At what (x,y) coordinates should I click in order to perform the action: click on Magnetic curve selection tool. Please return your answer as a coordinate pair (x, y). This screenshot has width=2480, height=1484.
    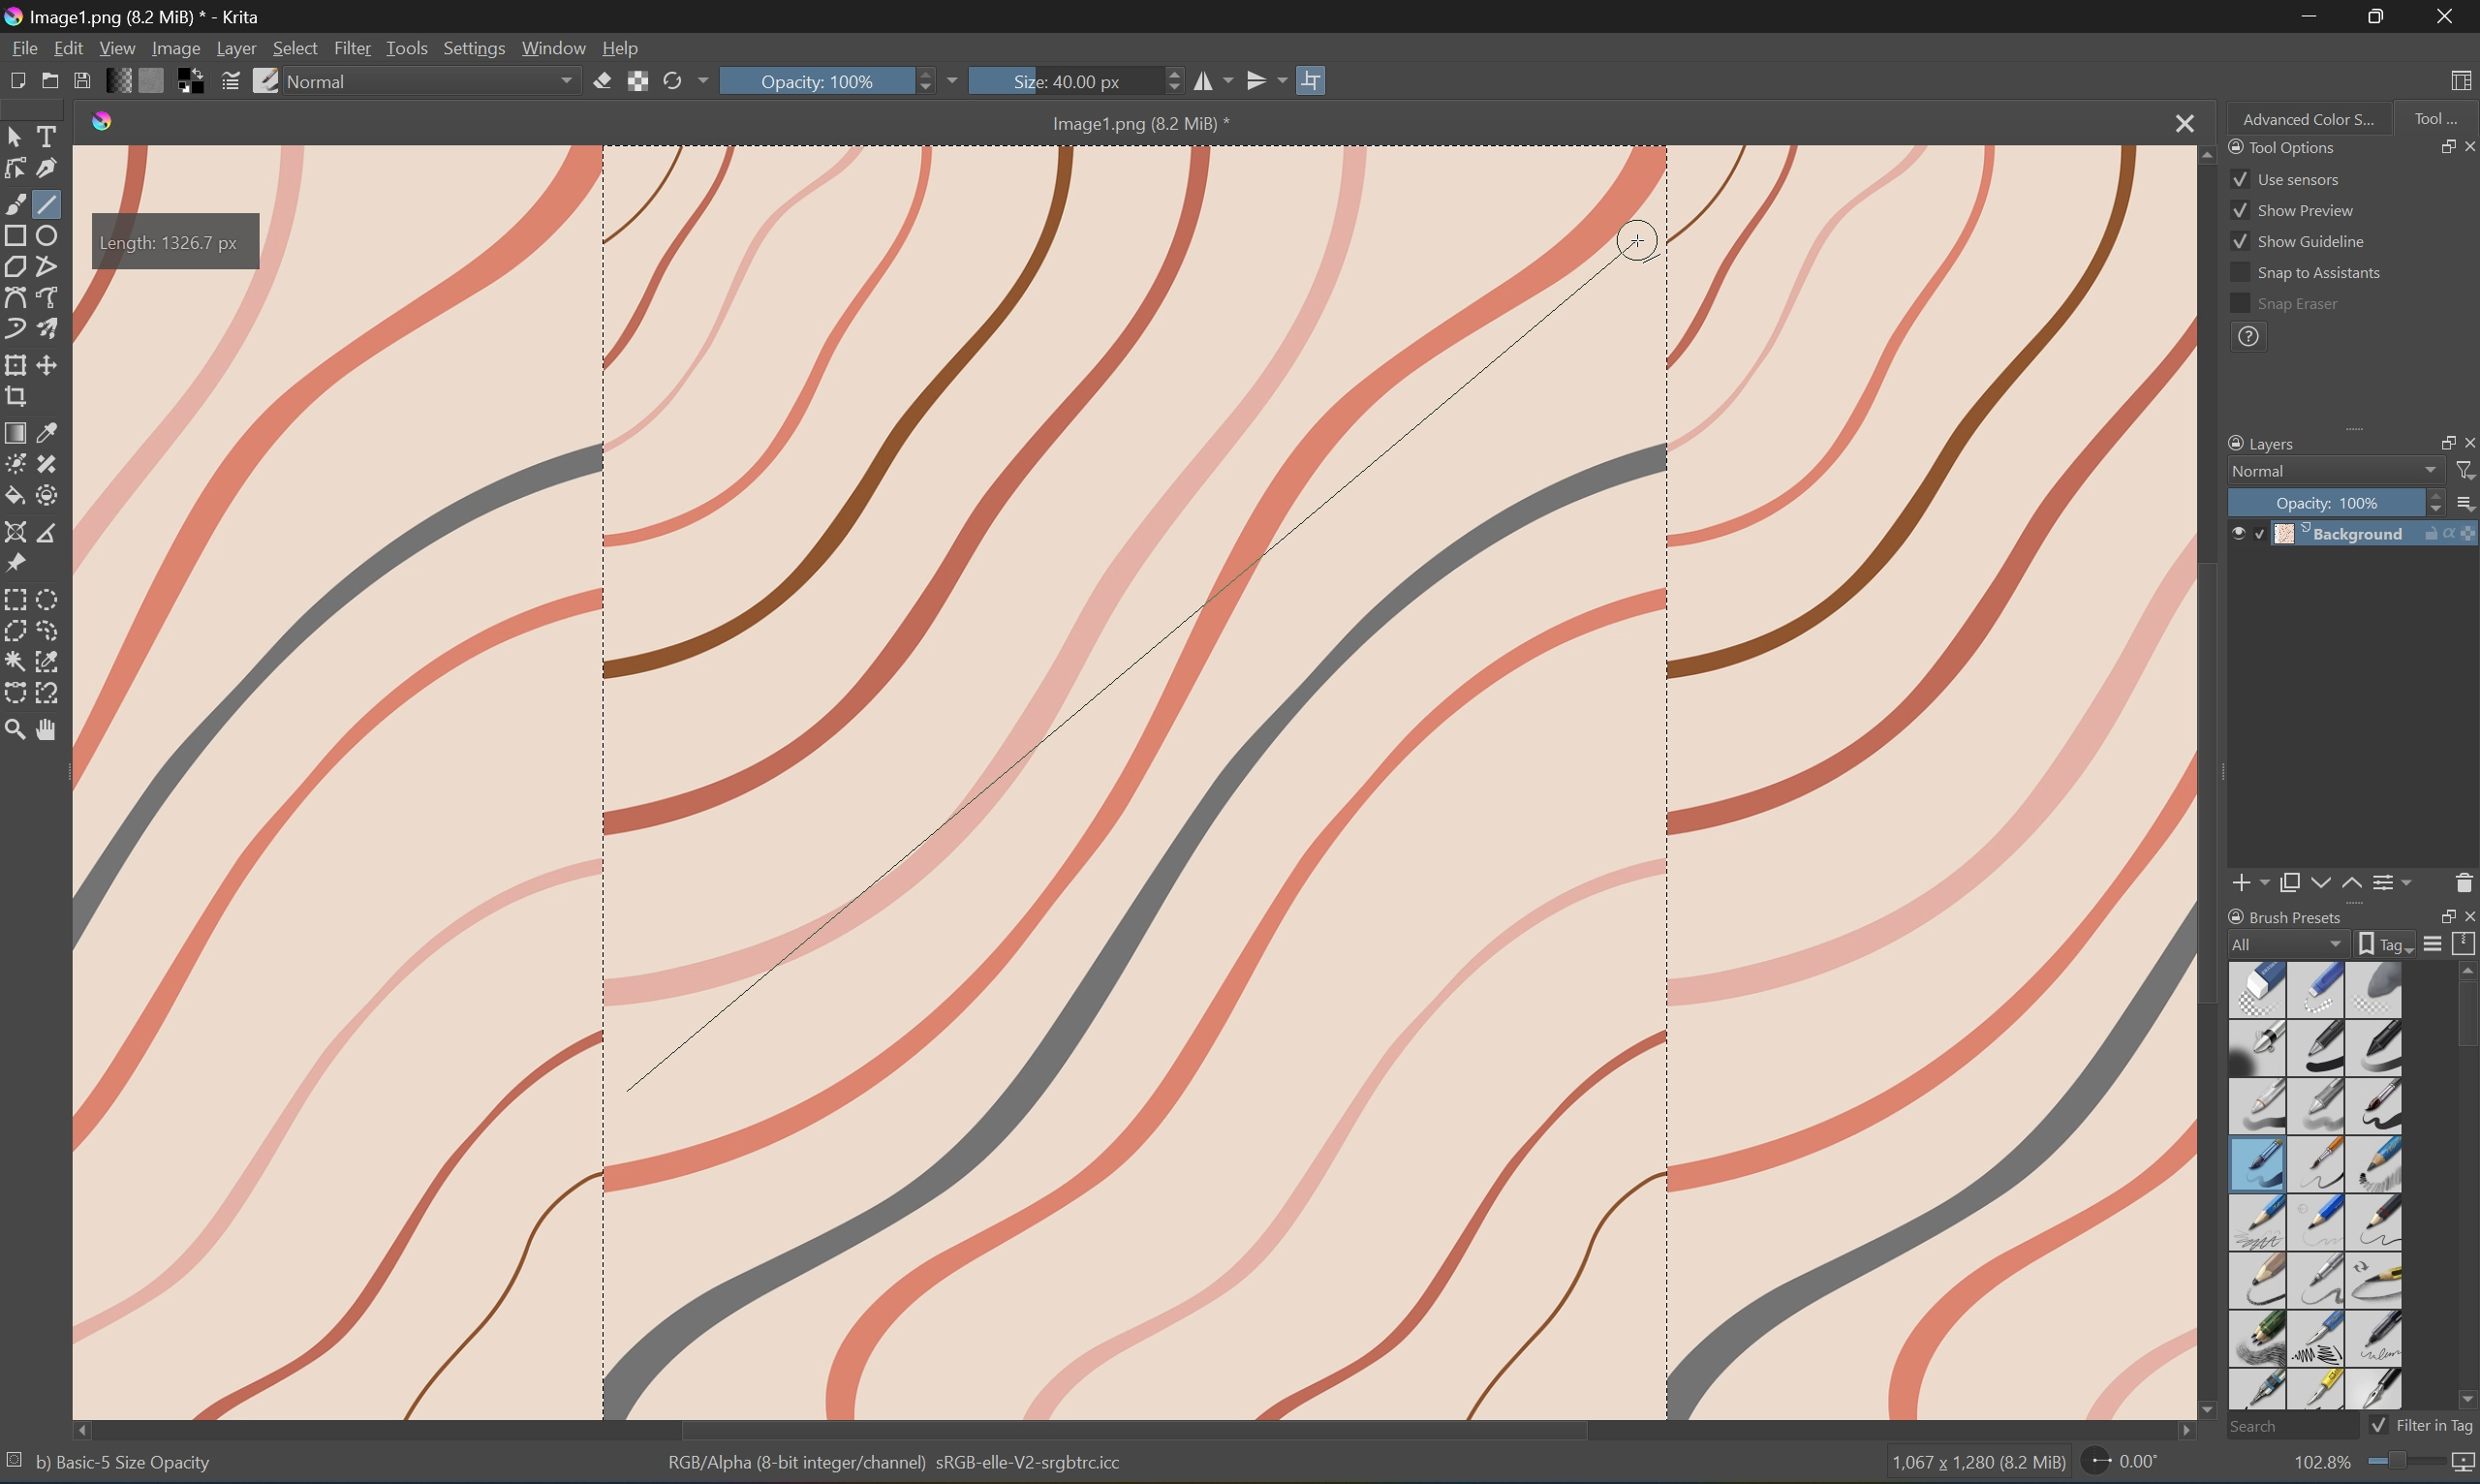
    Looking at the image, I should click on (51, 693).